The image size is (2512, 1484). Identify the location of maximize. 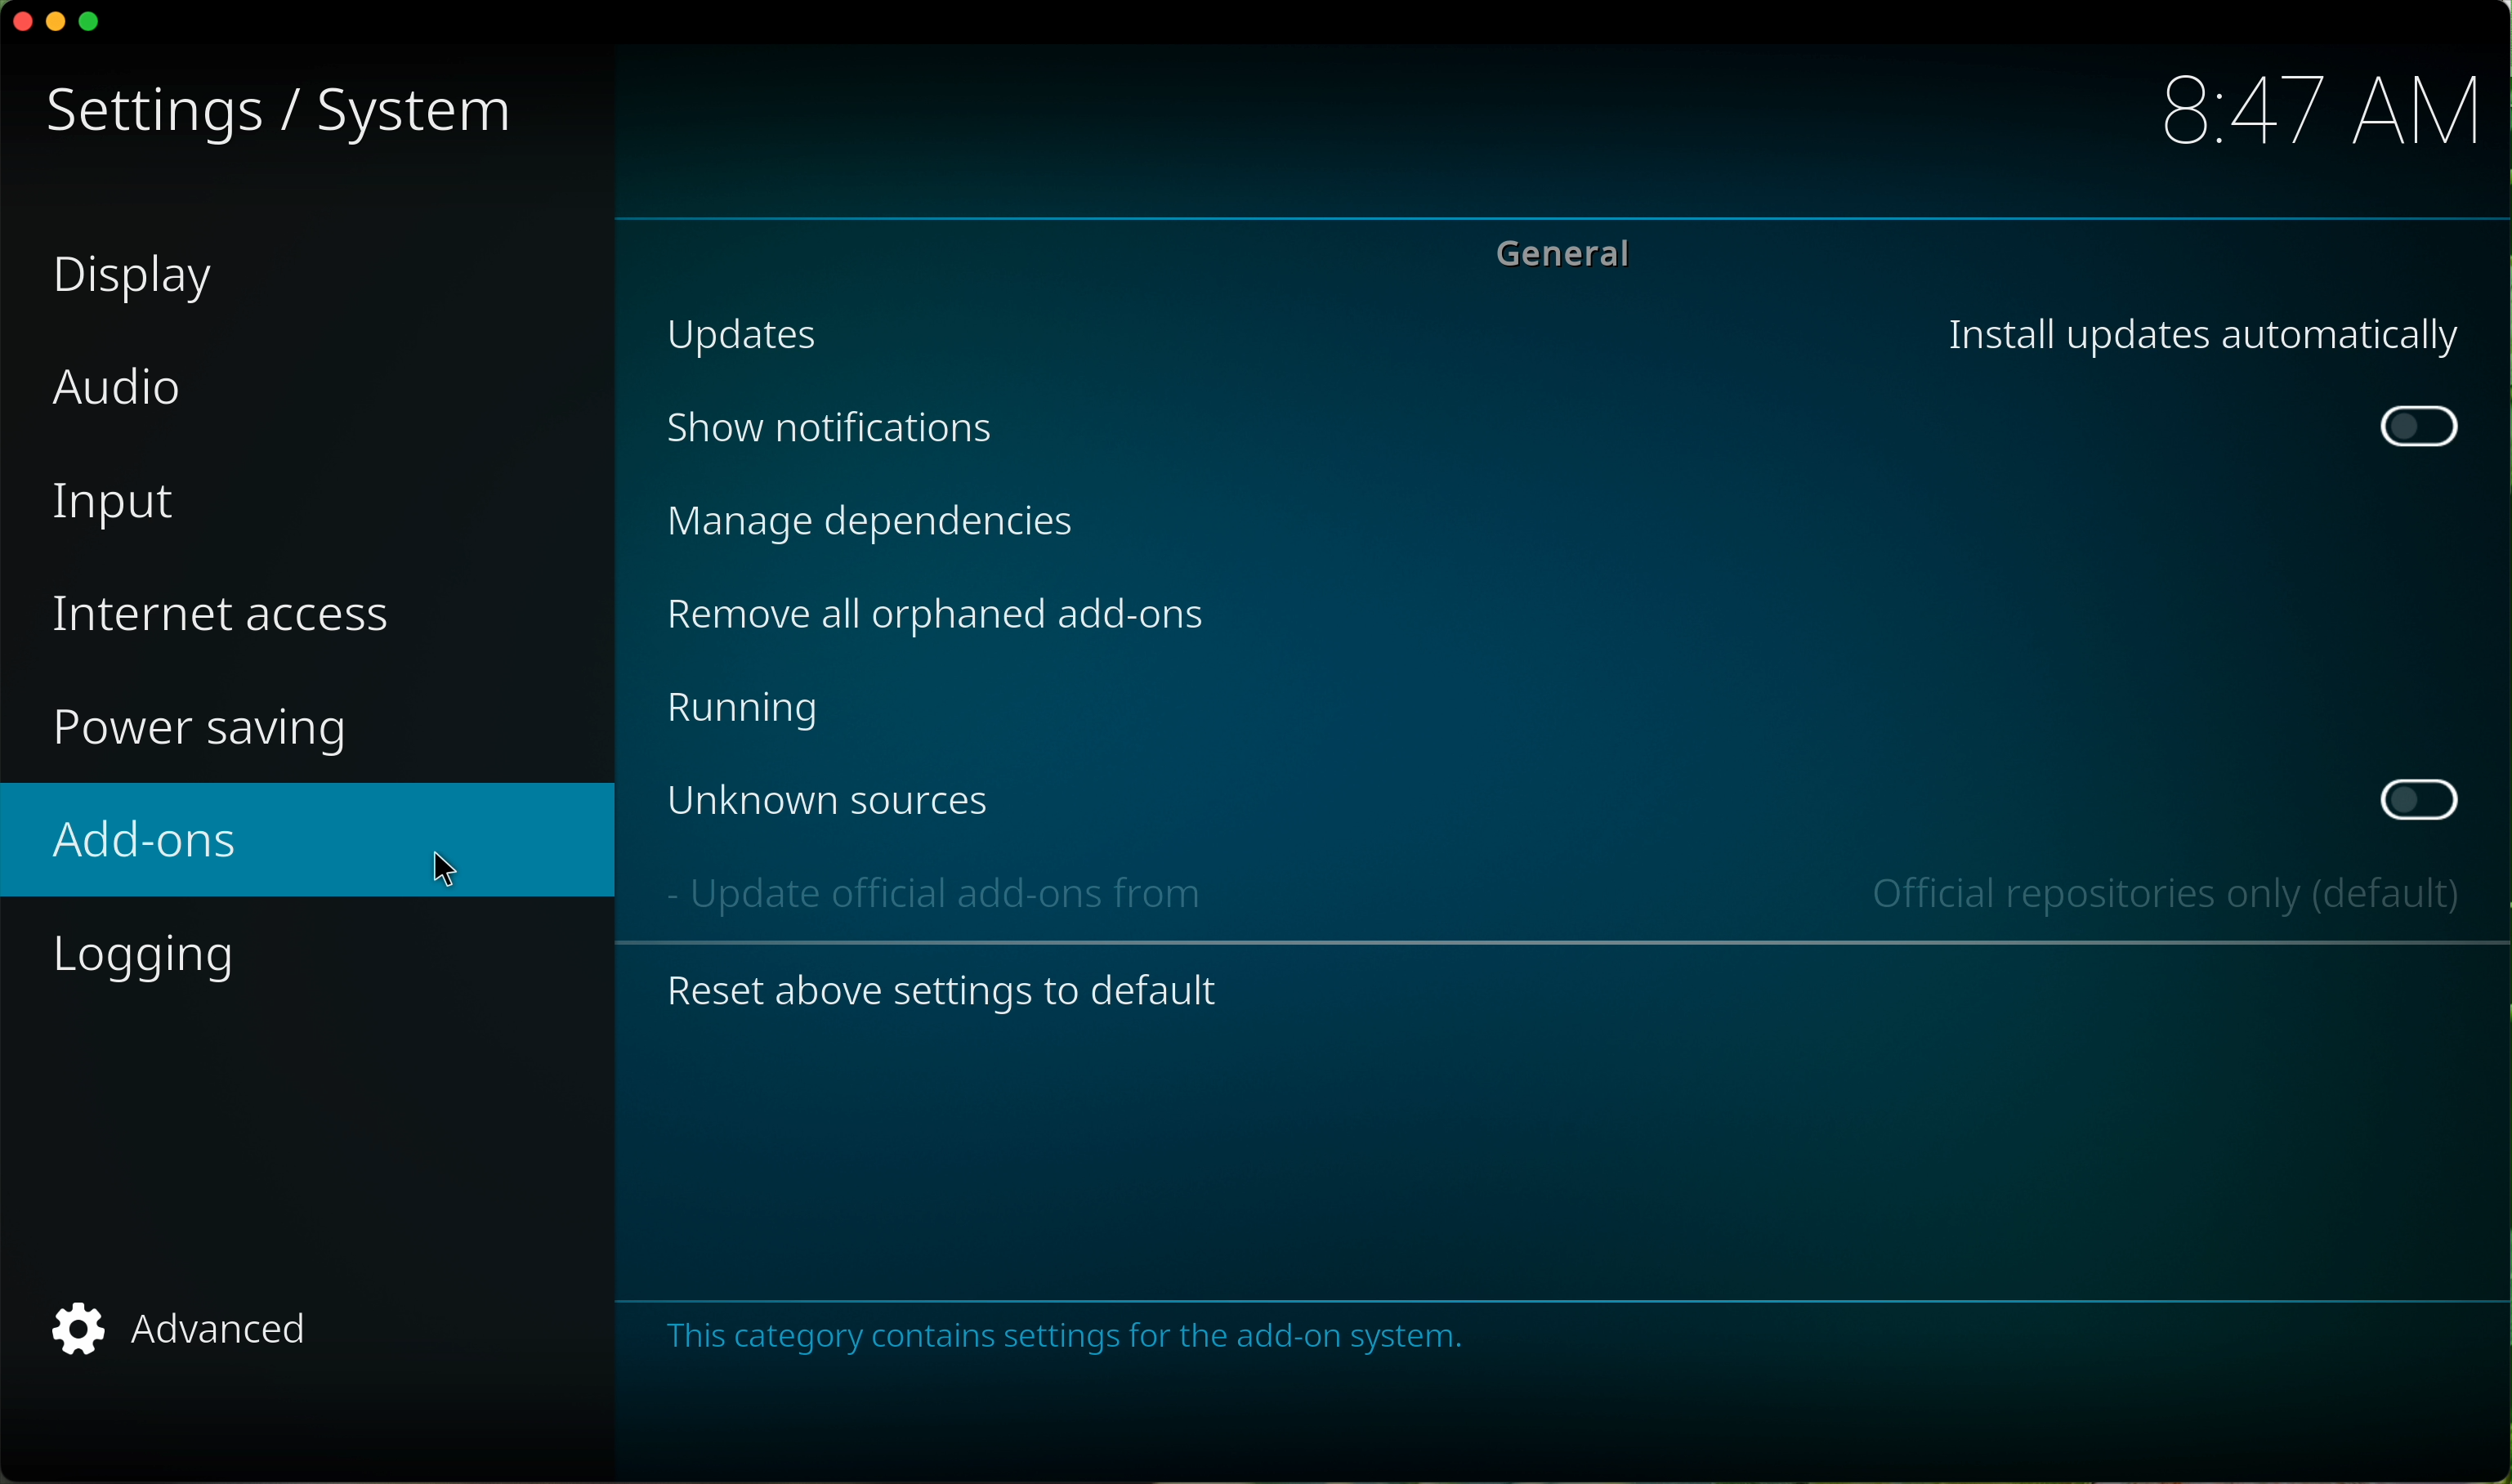
(97, 27).